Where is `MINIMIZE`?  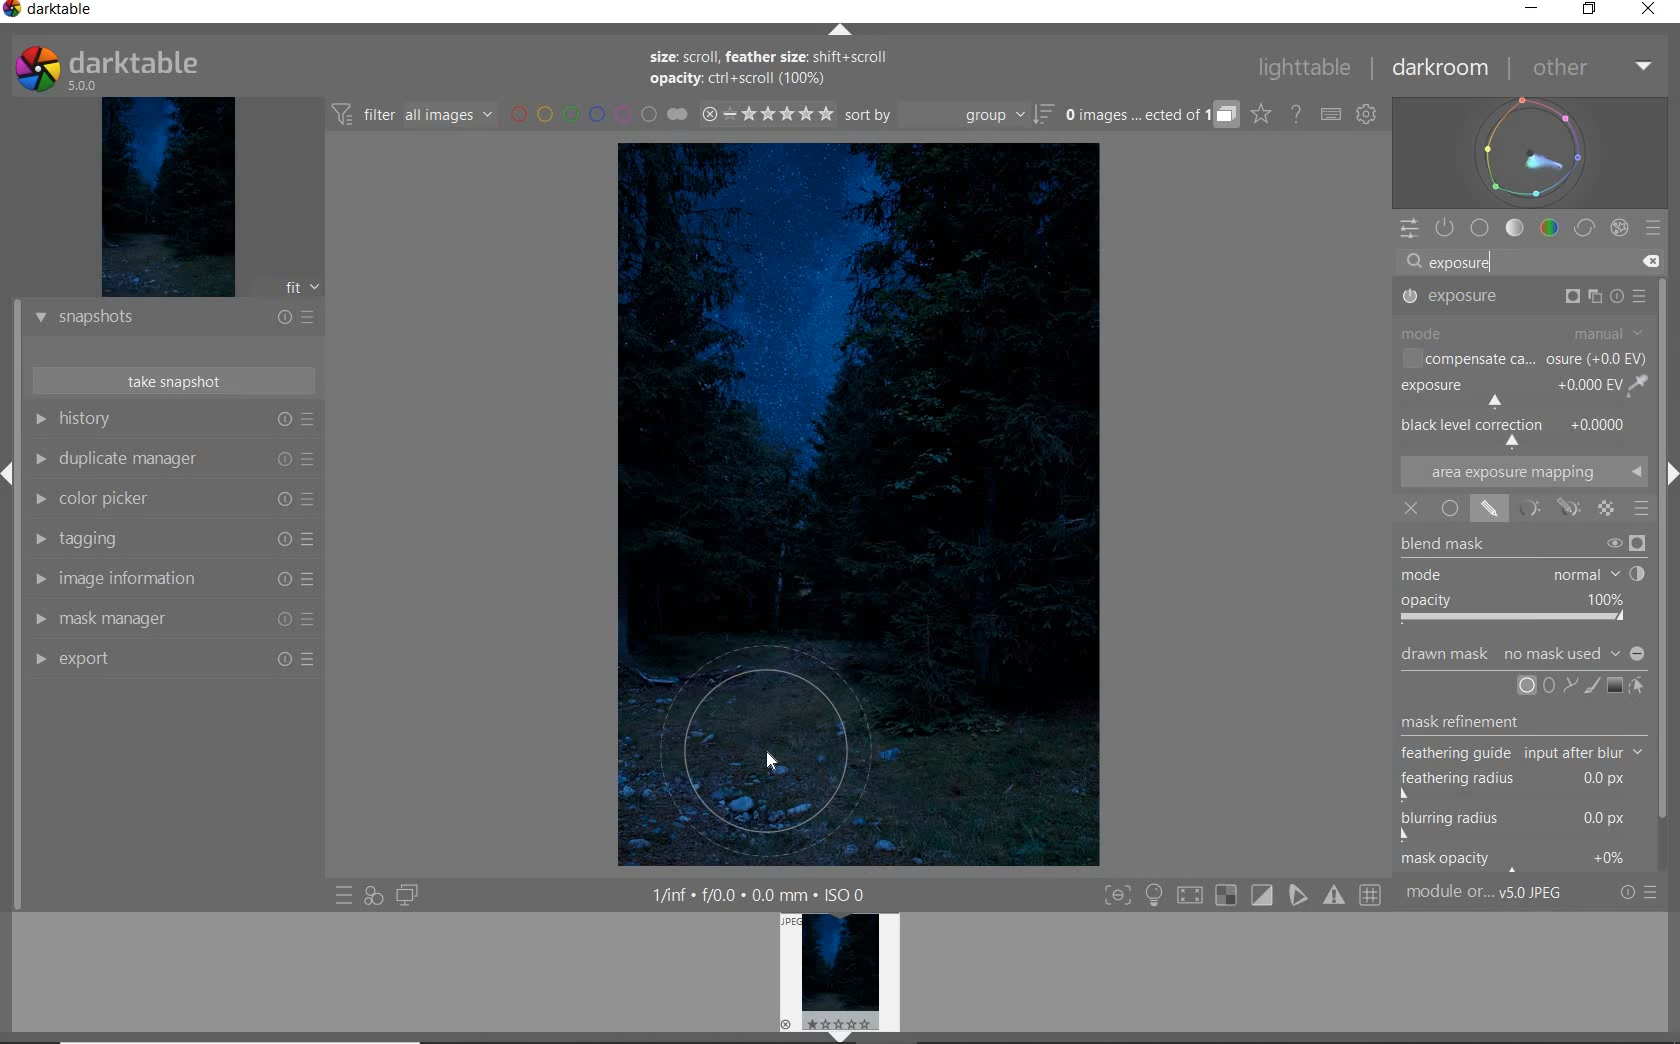
MINIMIZE is located at coordinates (1533, 8).